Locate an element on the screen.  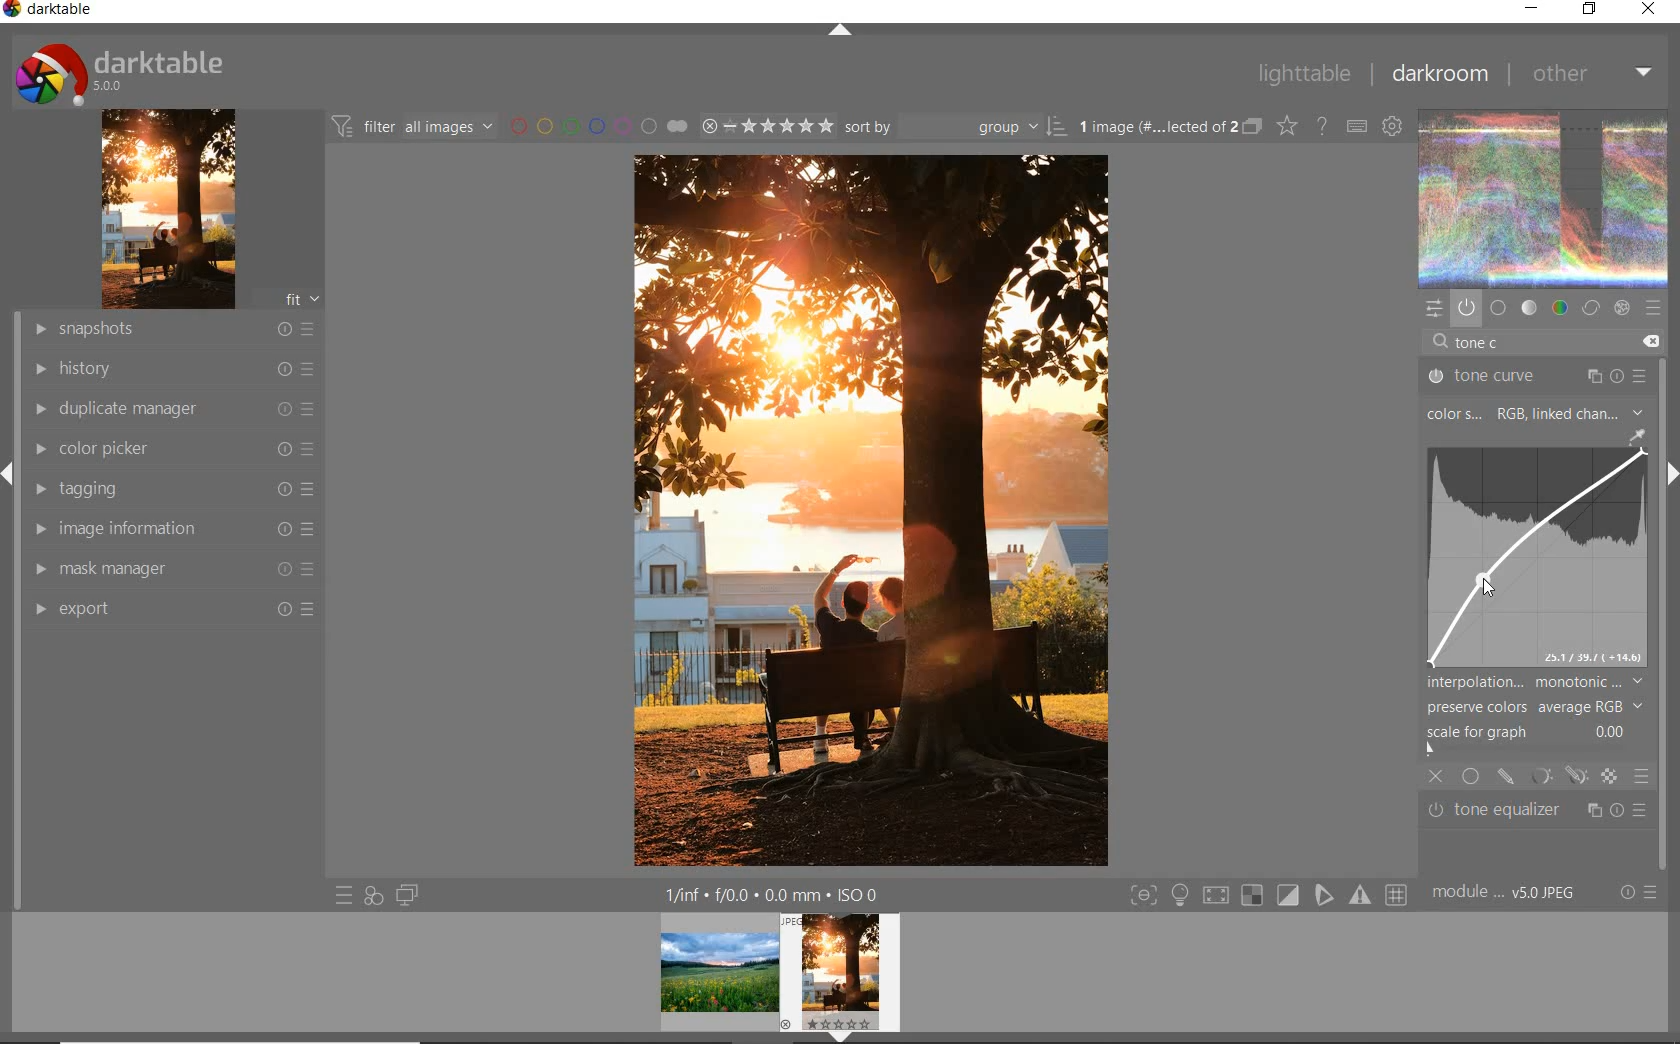
tone equalizer is located at coordinates (1534, 810).